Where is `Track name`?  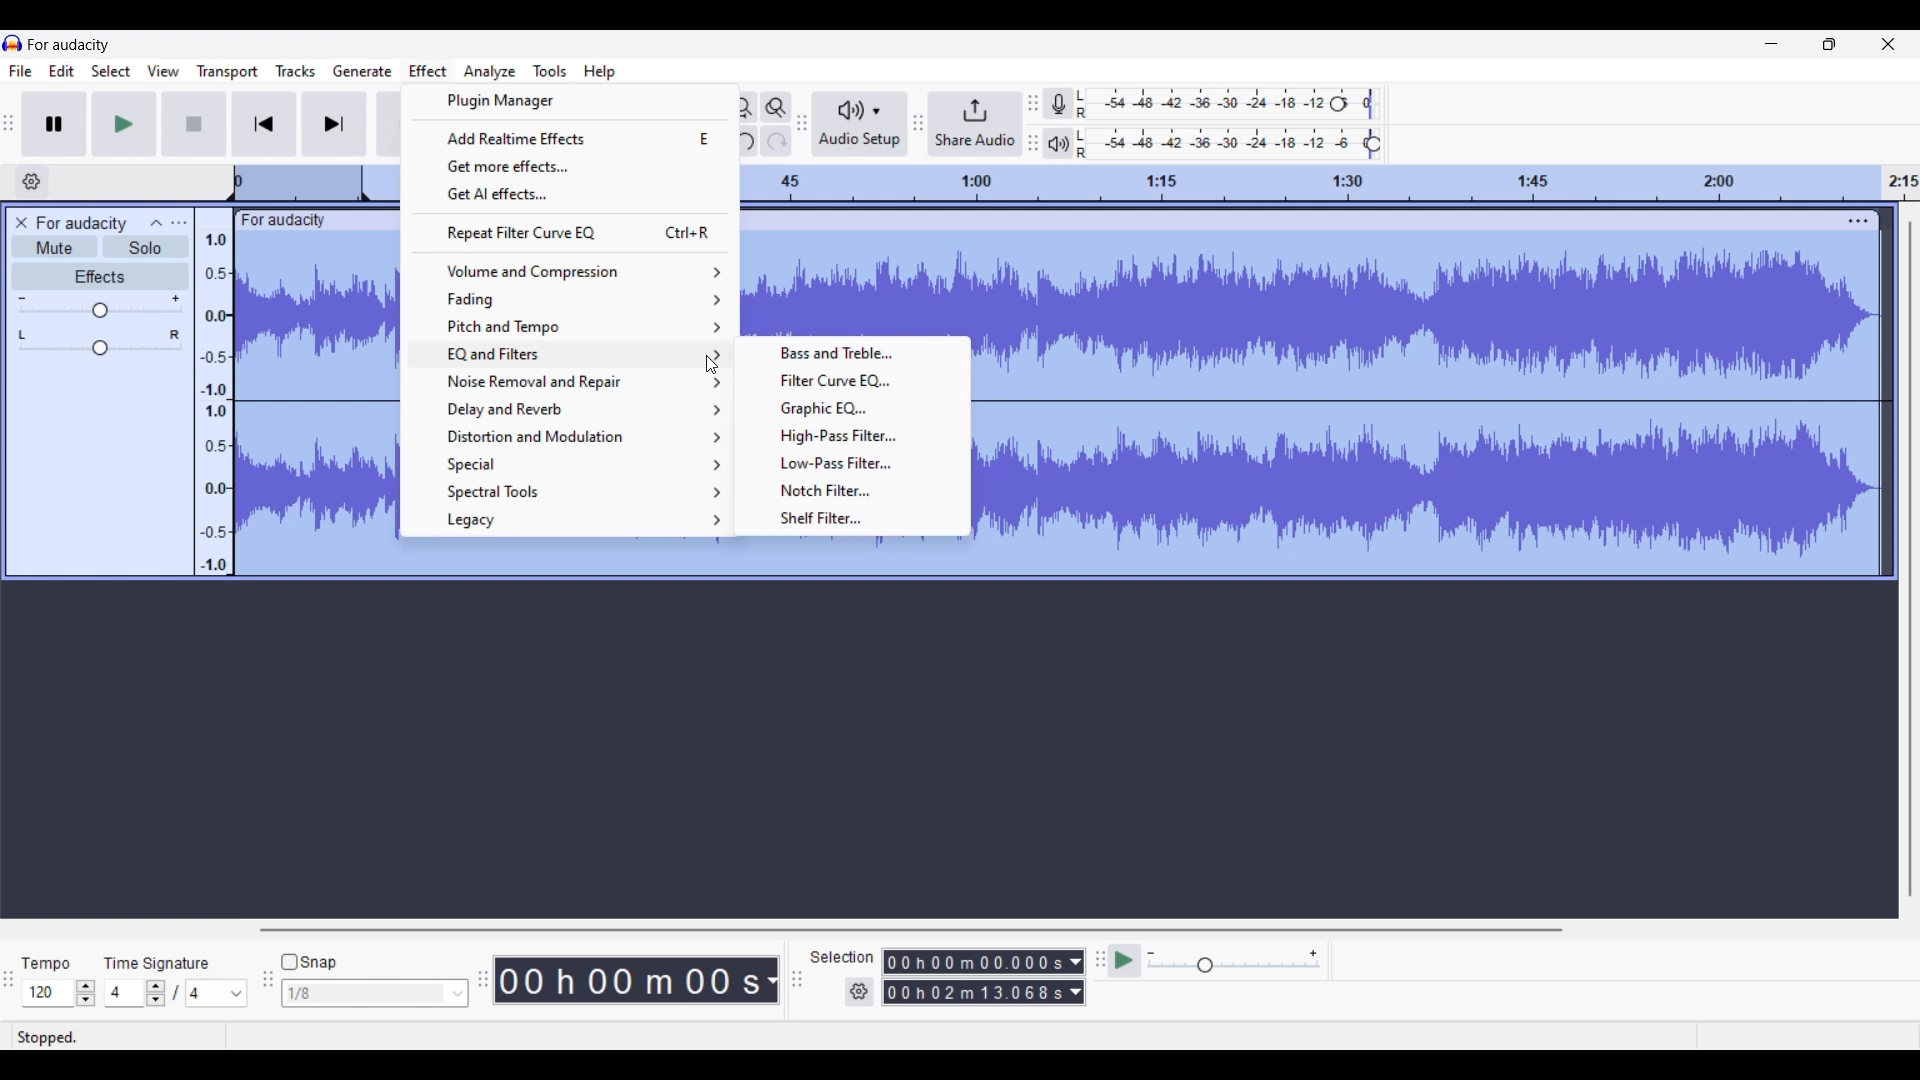 Track name is located at coordinates (284, 221).